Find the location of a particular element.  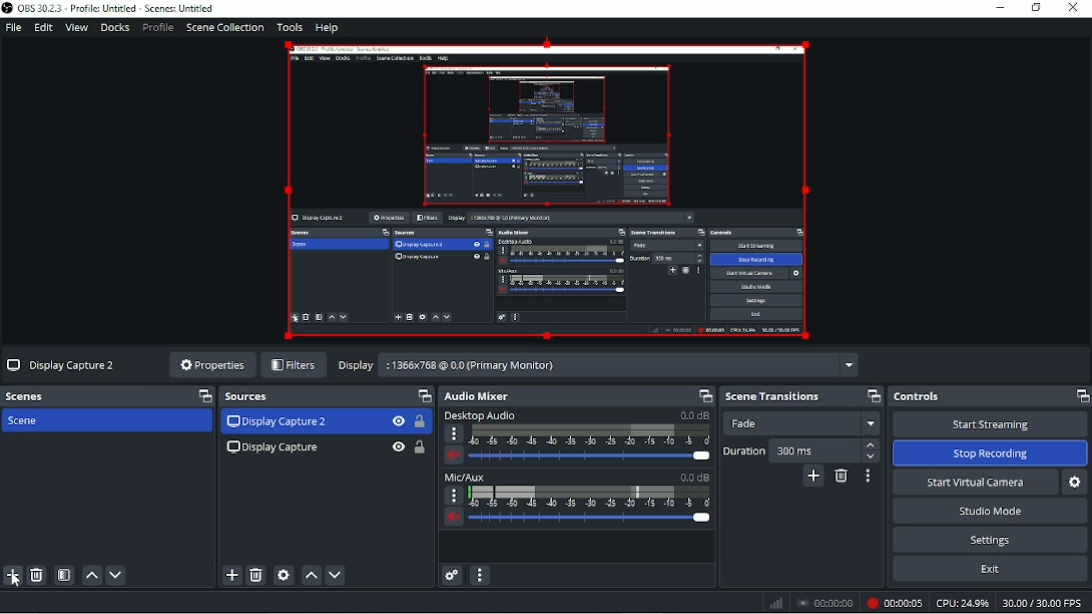

Profile is located at coordinates (158, 28).